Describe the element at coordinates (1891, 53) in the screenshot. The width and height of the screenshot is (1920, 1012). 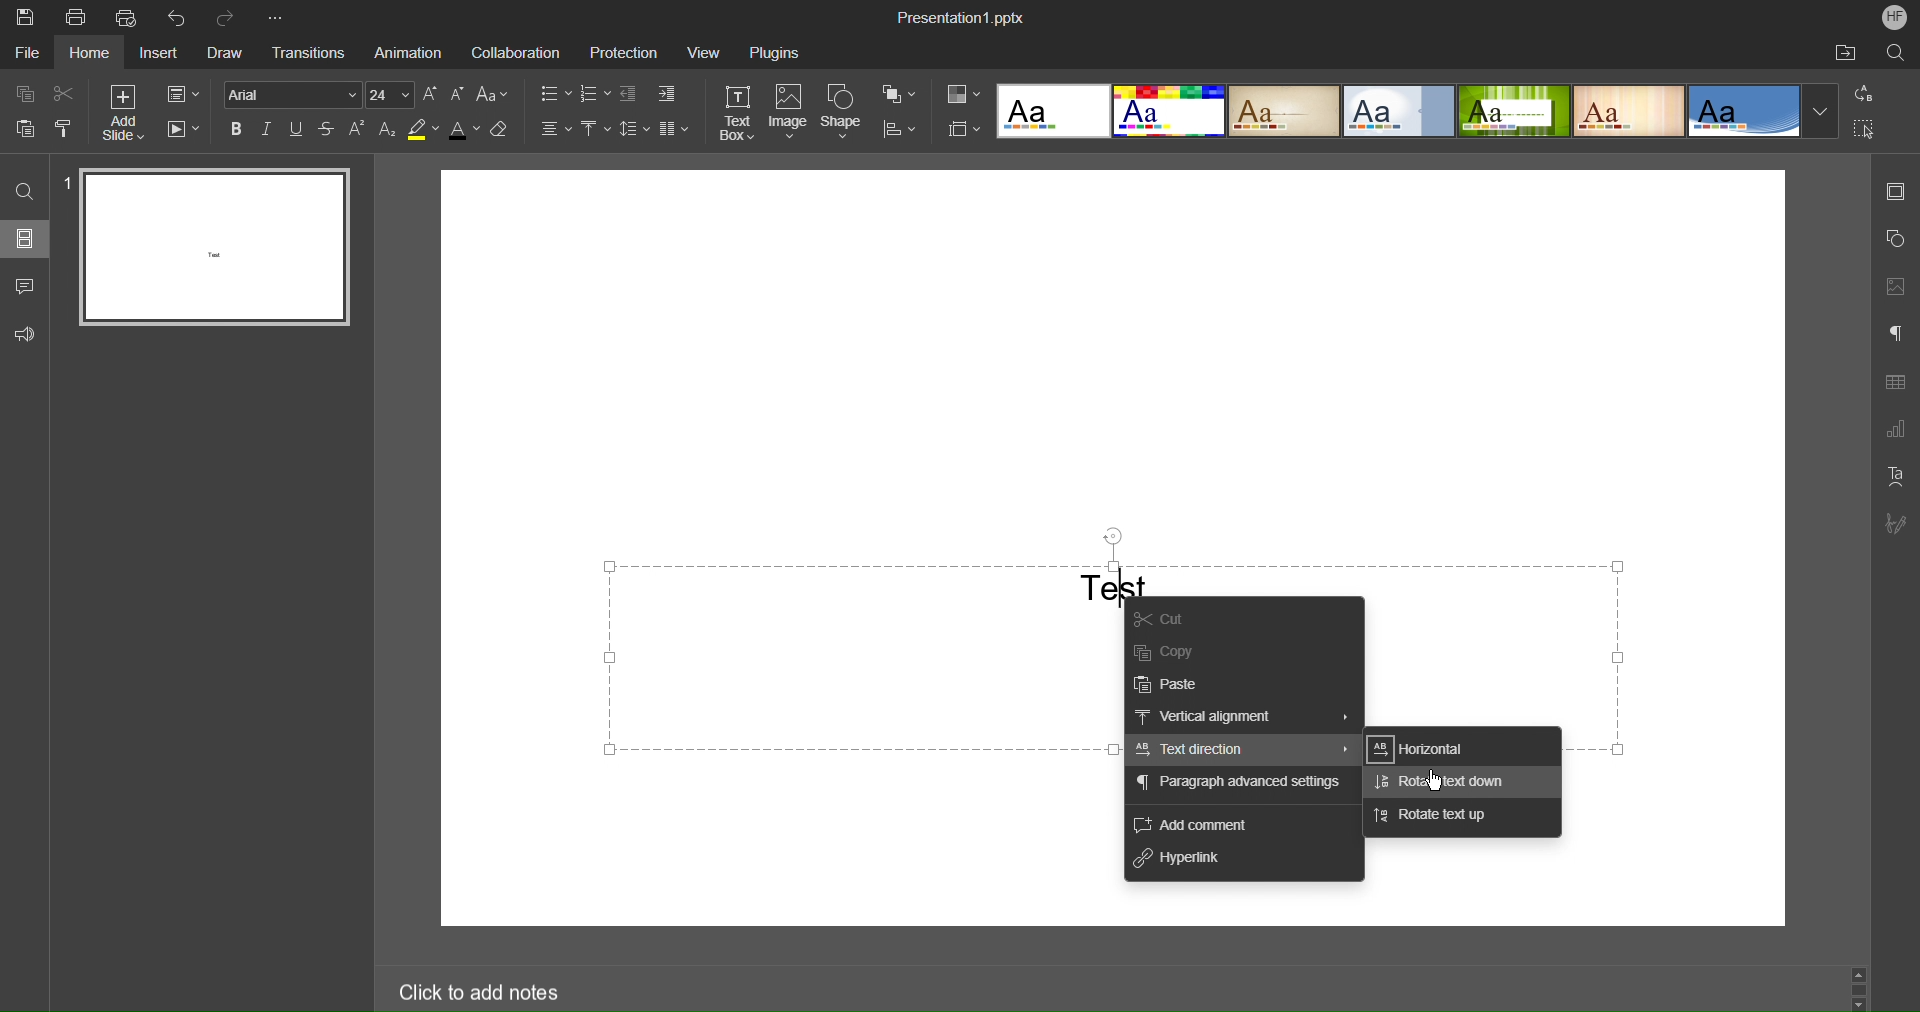
I see `Search` at that location.